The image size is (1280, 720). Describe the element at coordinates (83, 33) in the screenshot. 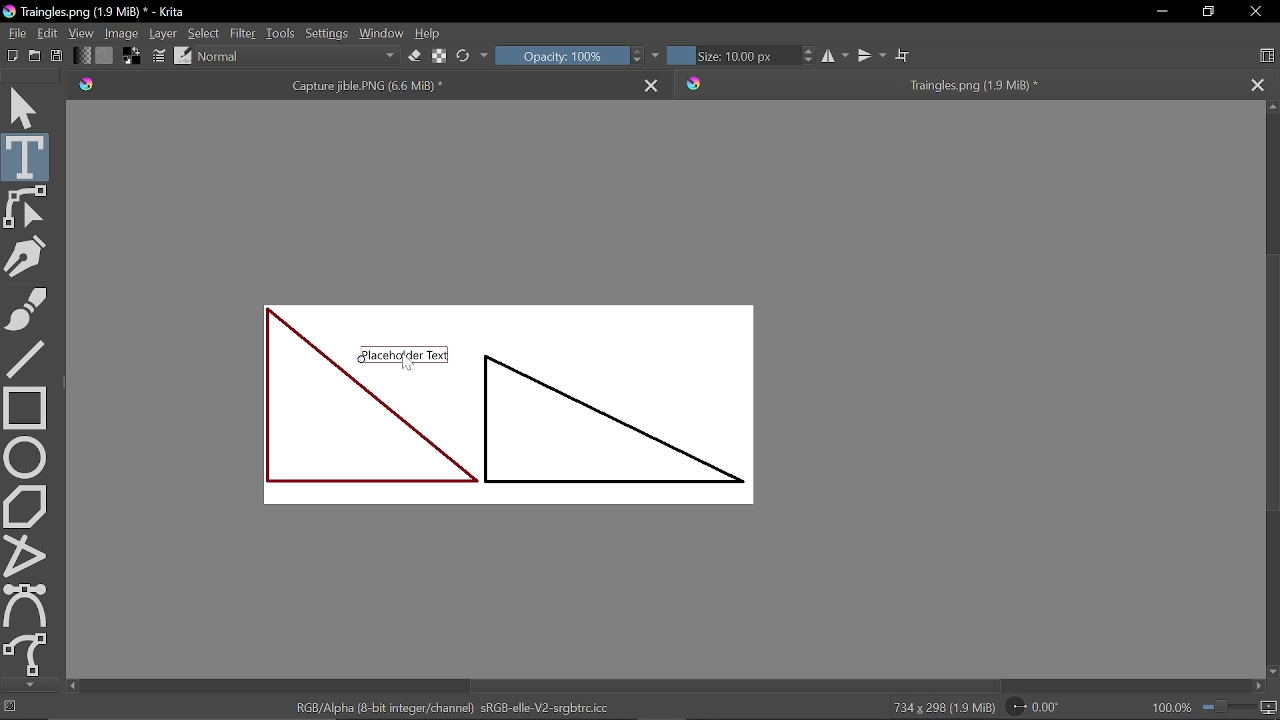

I see `View` at that location.